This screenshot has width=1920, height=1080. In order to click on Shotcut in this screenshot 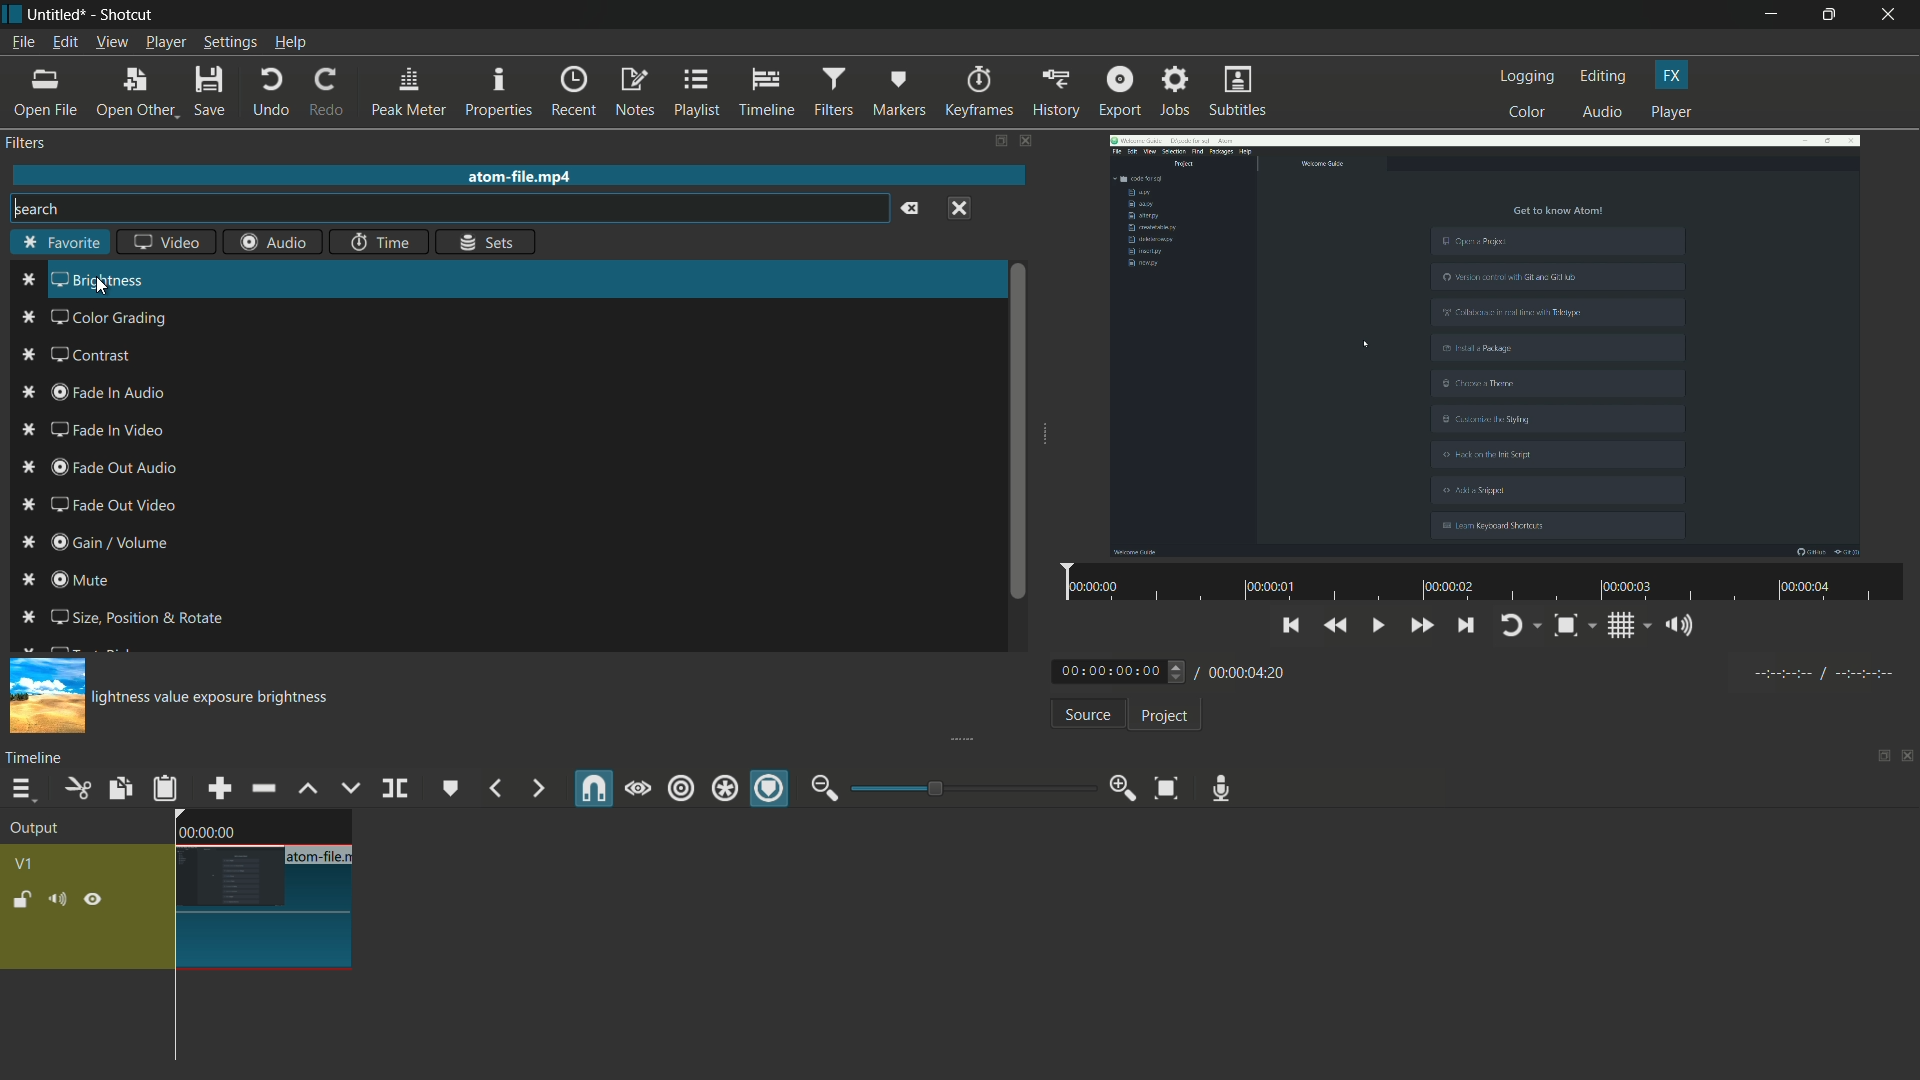, I will do `click(128, 16)`.